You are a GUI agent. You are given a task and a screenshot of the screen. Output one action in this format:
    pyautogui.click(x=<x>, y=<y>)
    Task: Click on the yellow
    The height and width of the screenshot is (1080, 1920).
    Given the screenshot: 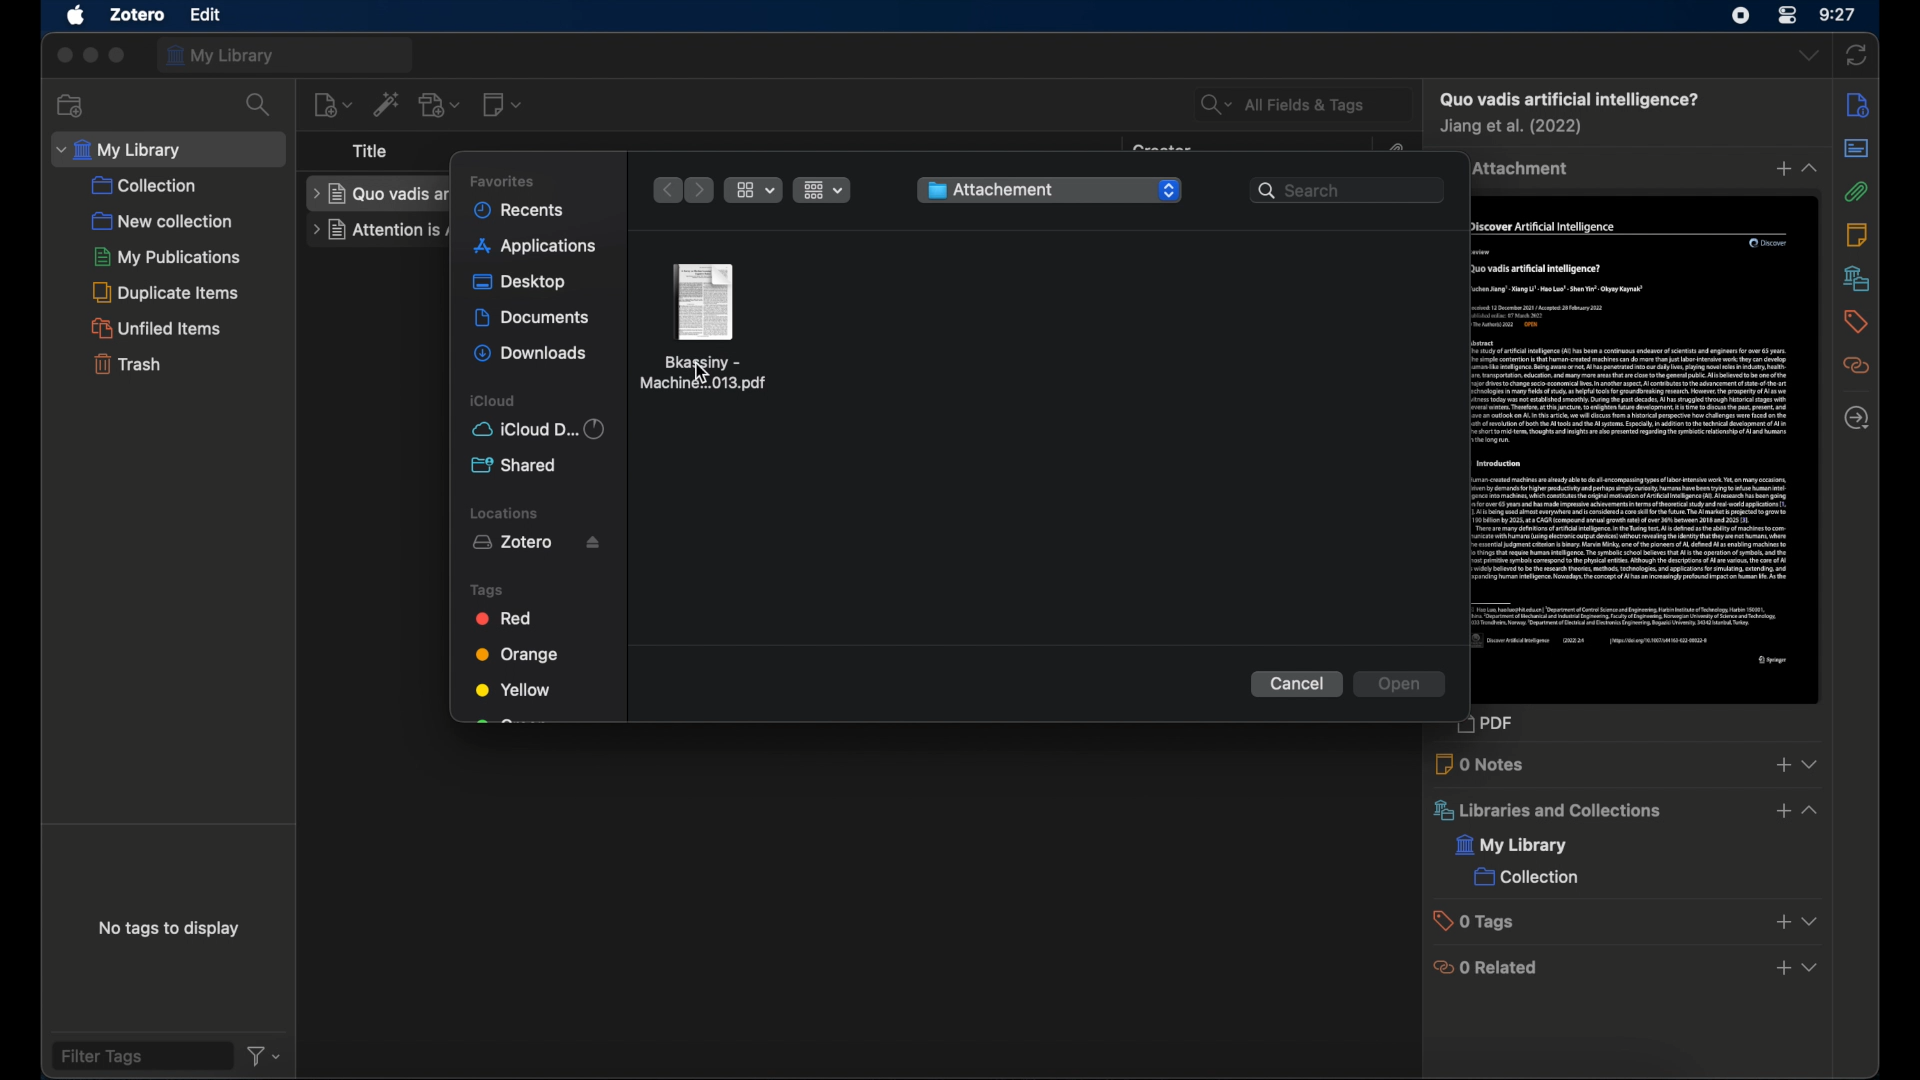 What is the action you would take?
    pyautogui.click(x=513, y=690)
    